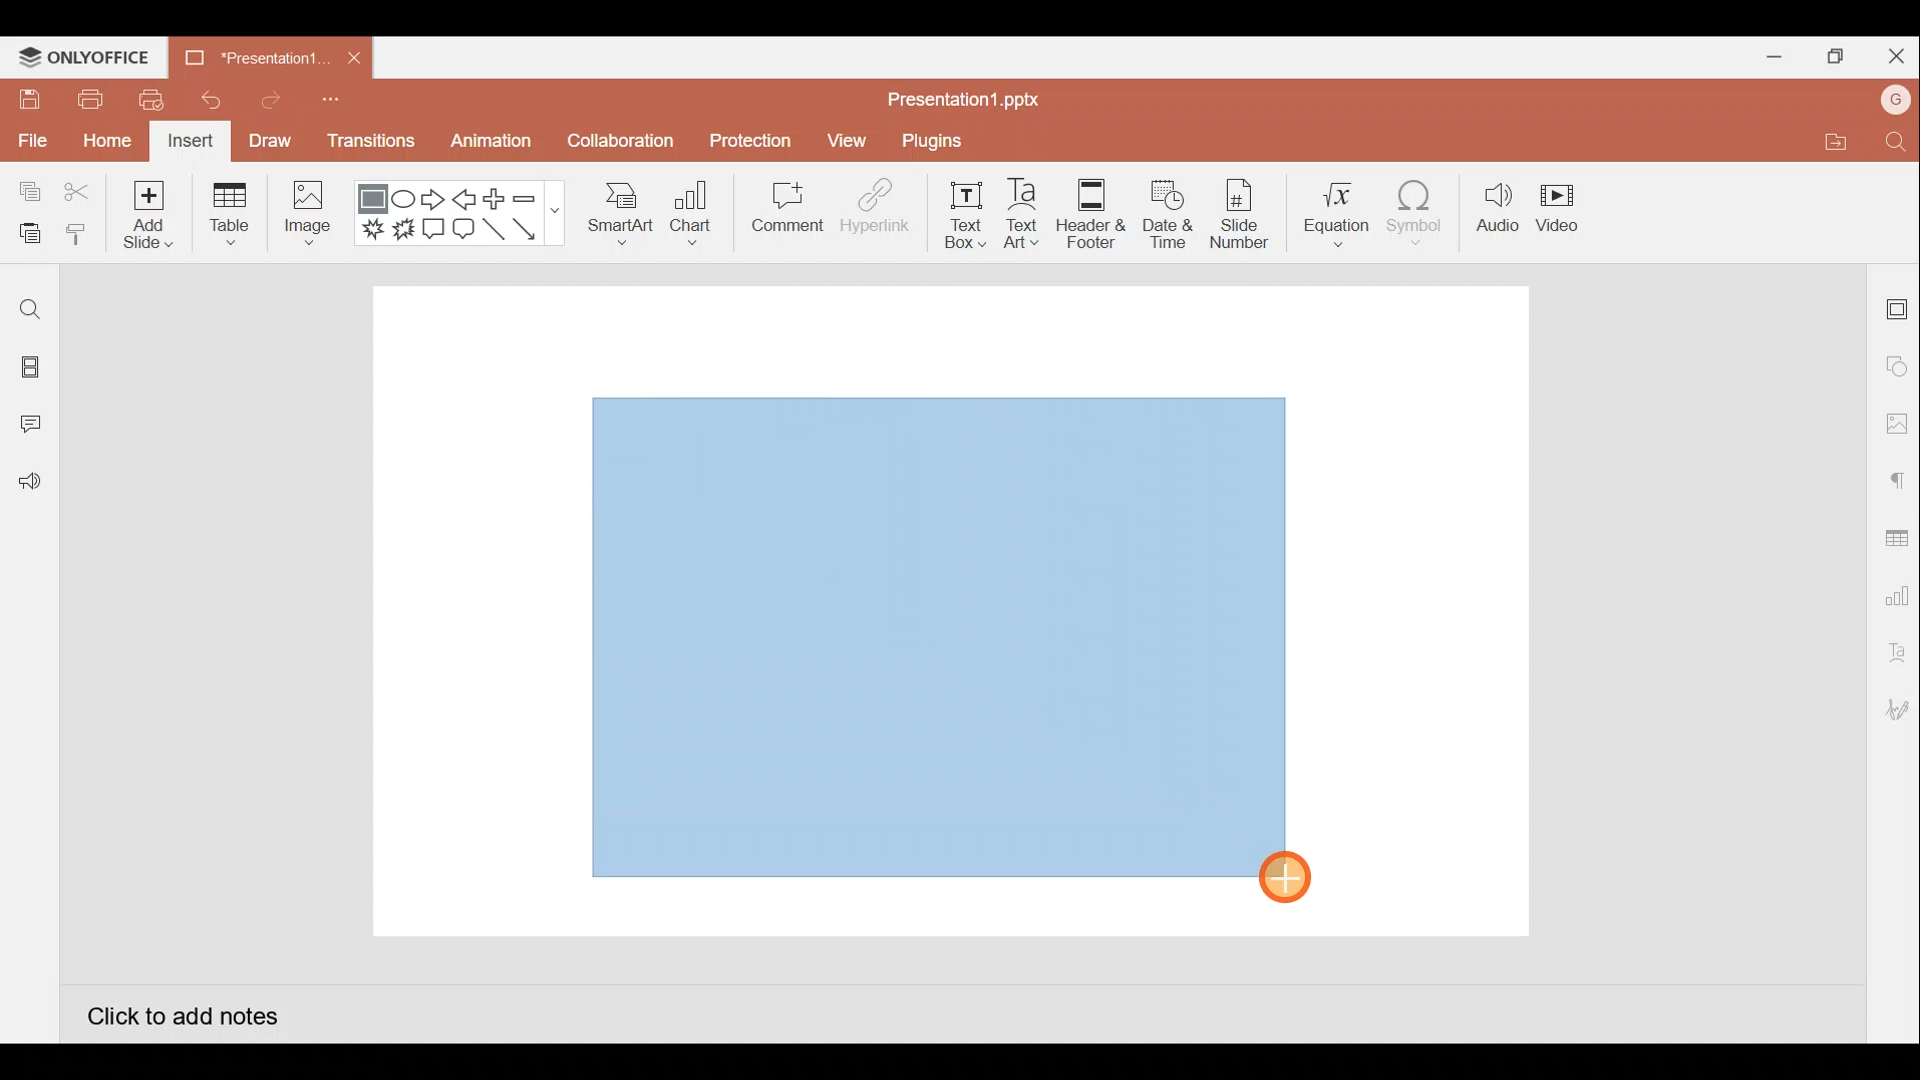 This screenshot has height=1080, width=1920. I want to click on Slides, so click(28, 370).